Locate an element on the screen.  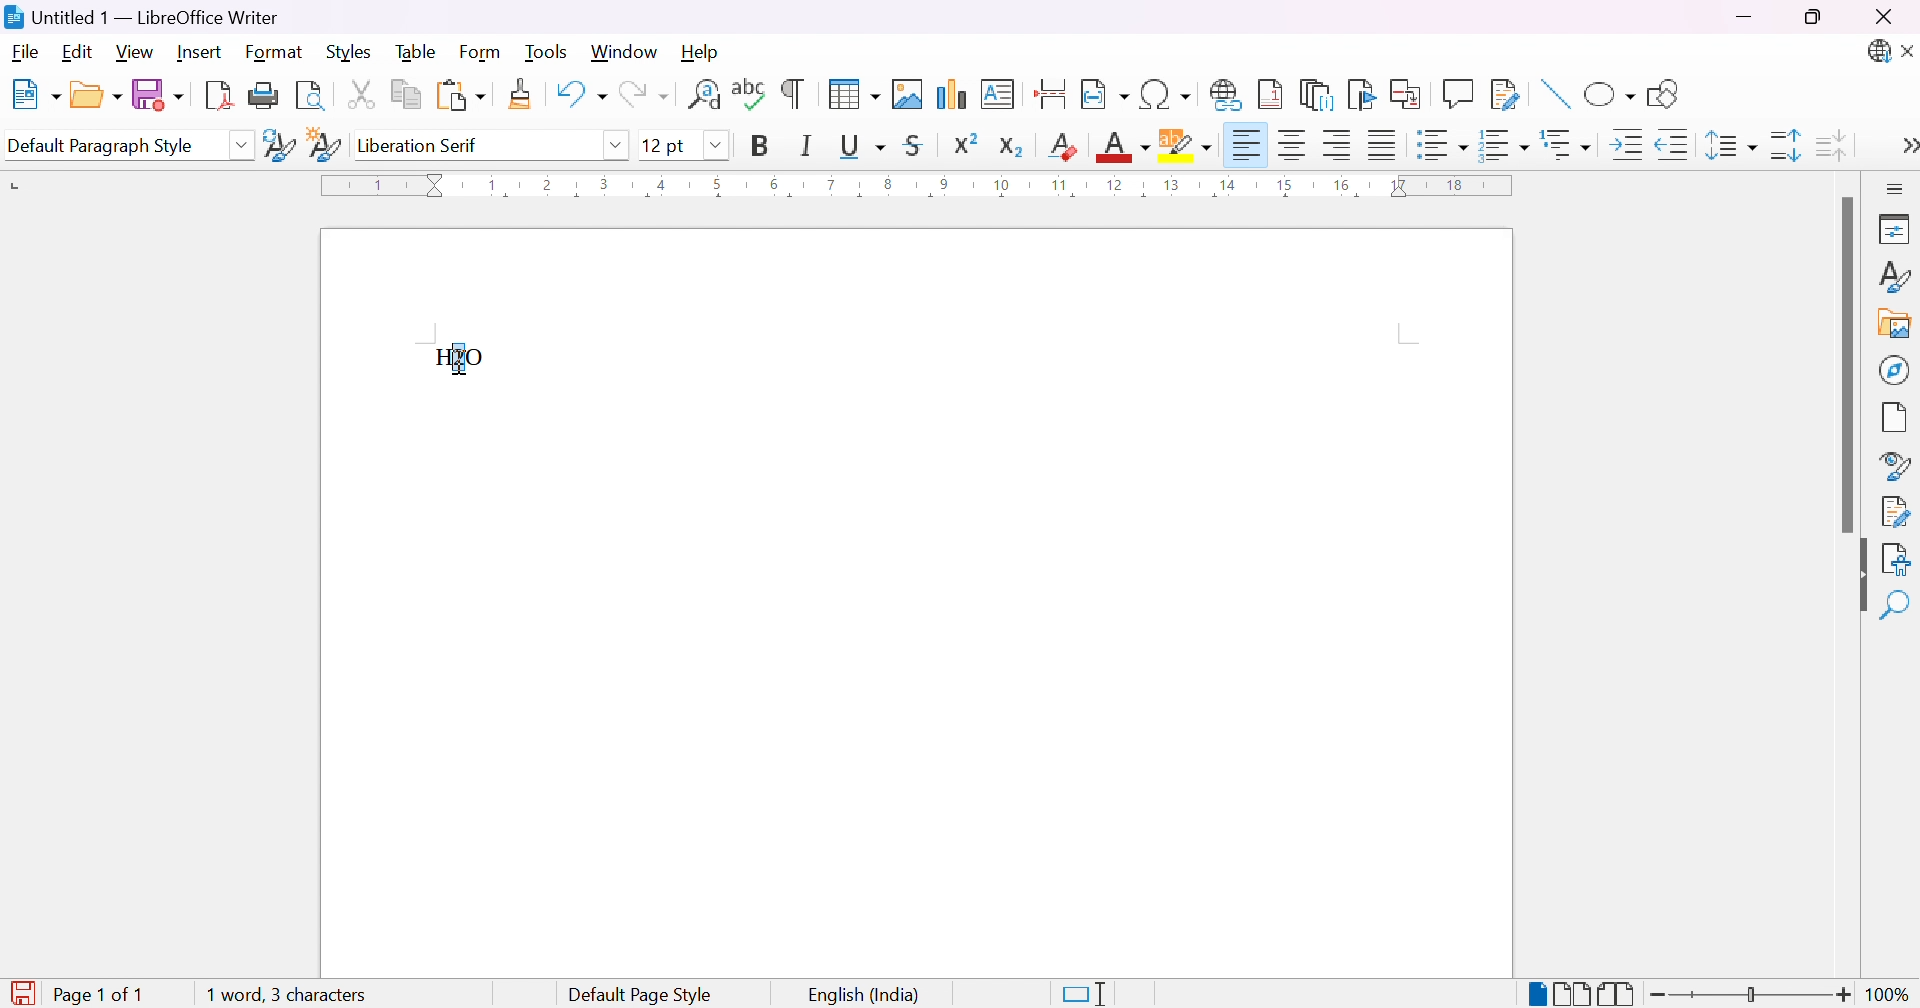
Restore down is located at coordinates (1813, 19).